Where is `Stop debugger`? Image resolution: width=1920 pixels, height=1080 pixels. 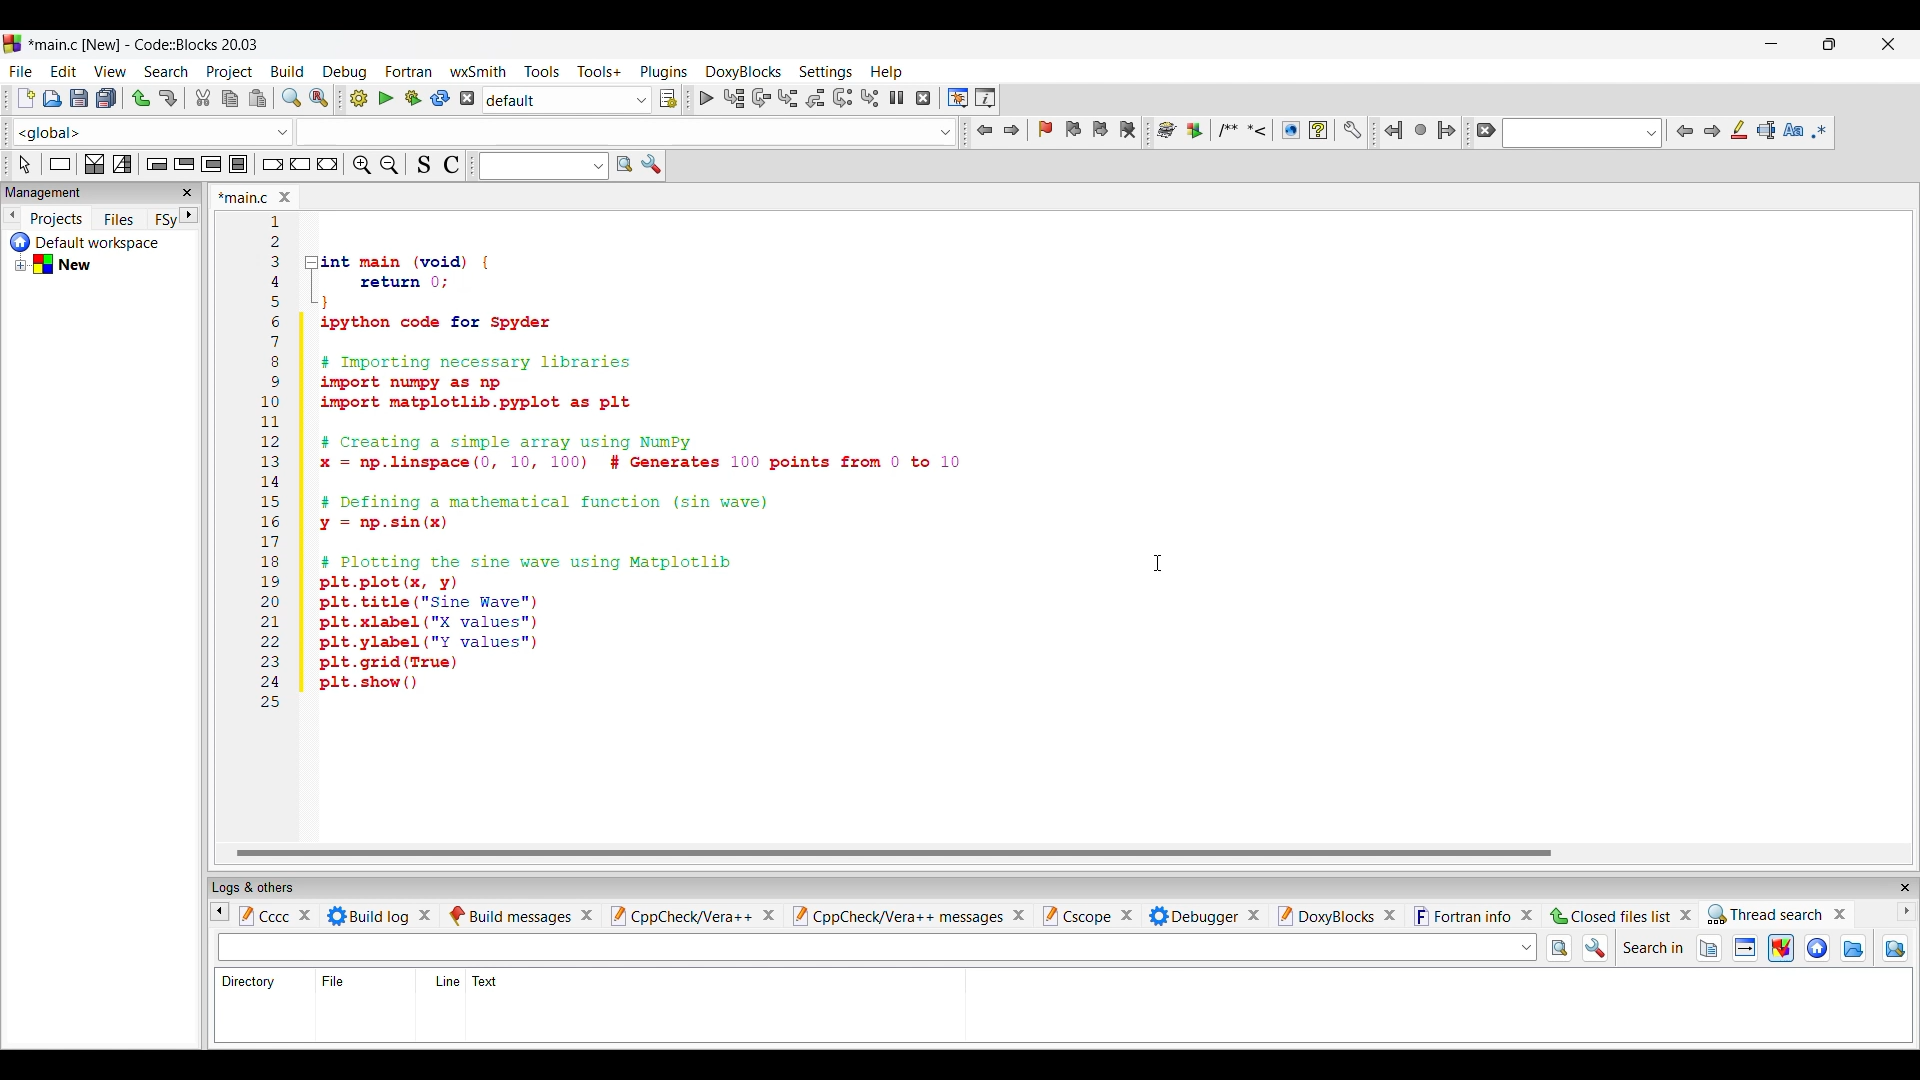 Stop debugger is located at coordinates (923, 97).